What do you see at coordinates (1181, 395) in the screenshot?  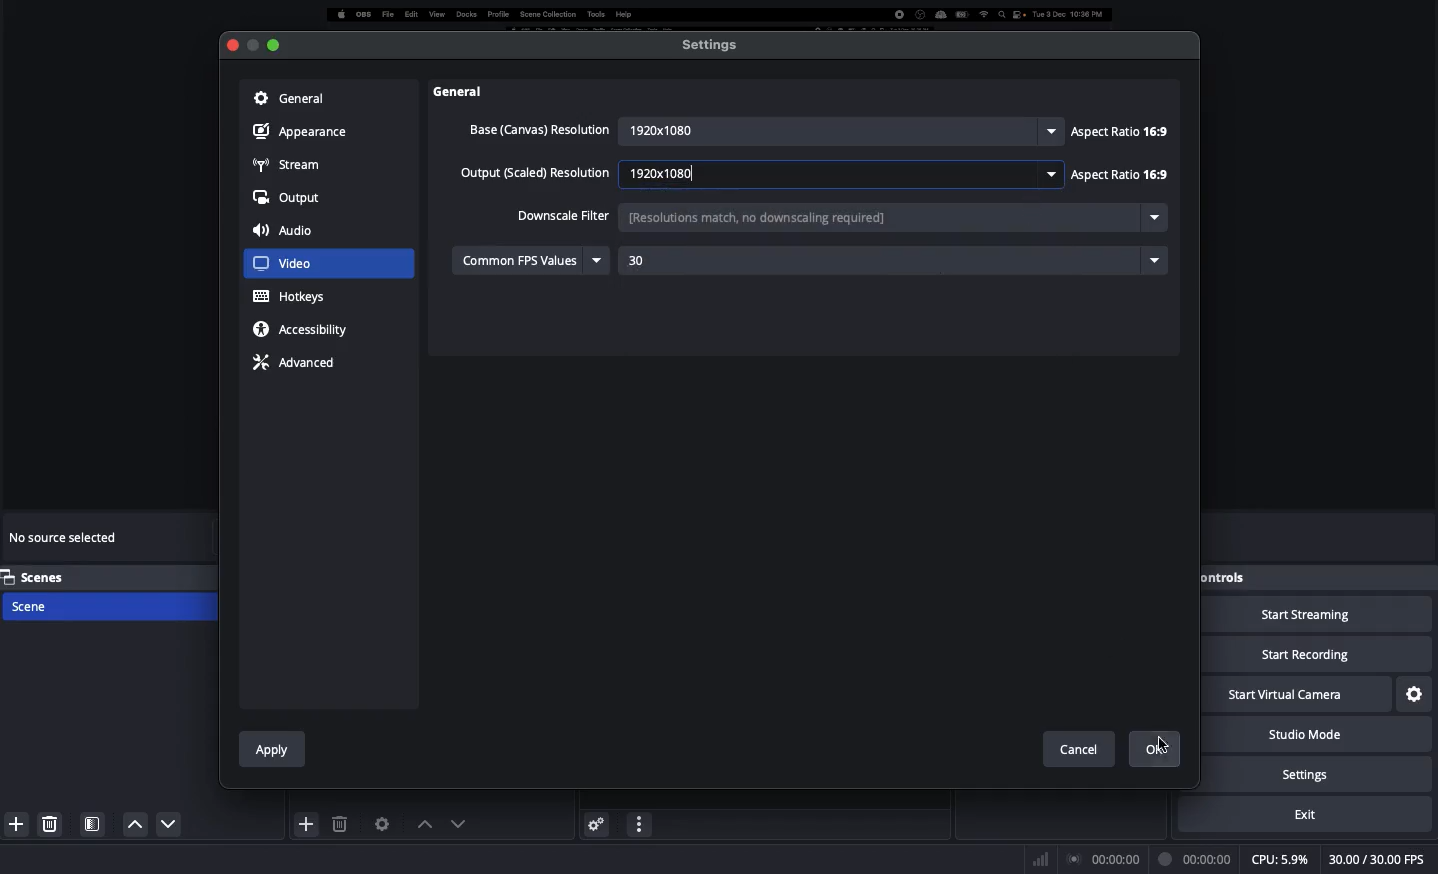 I see `Scroll` at bounding box center [1181, 395].